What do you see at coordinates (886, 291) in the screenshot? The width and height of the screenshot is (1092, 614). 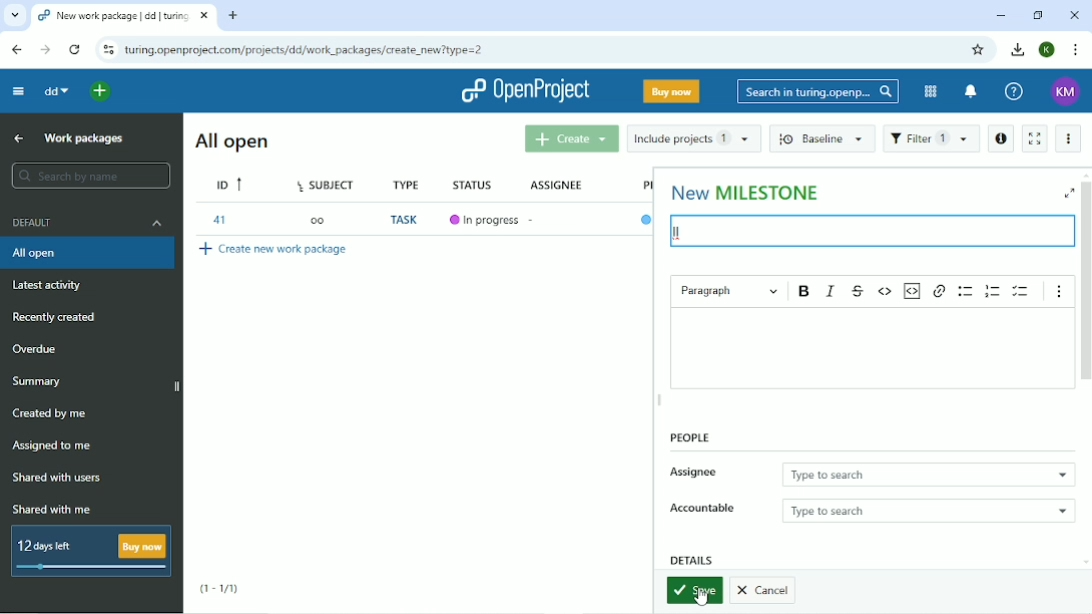 I see `Code` at bounding box center [886, 291].